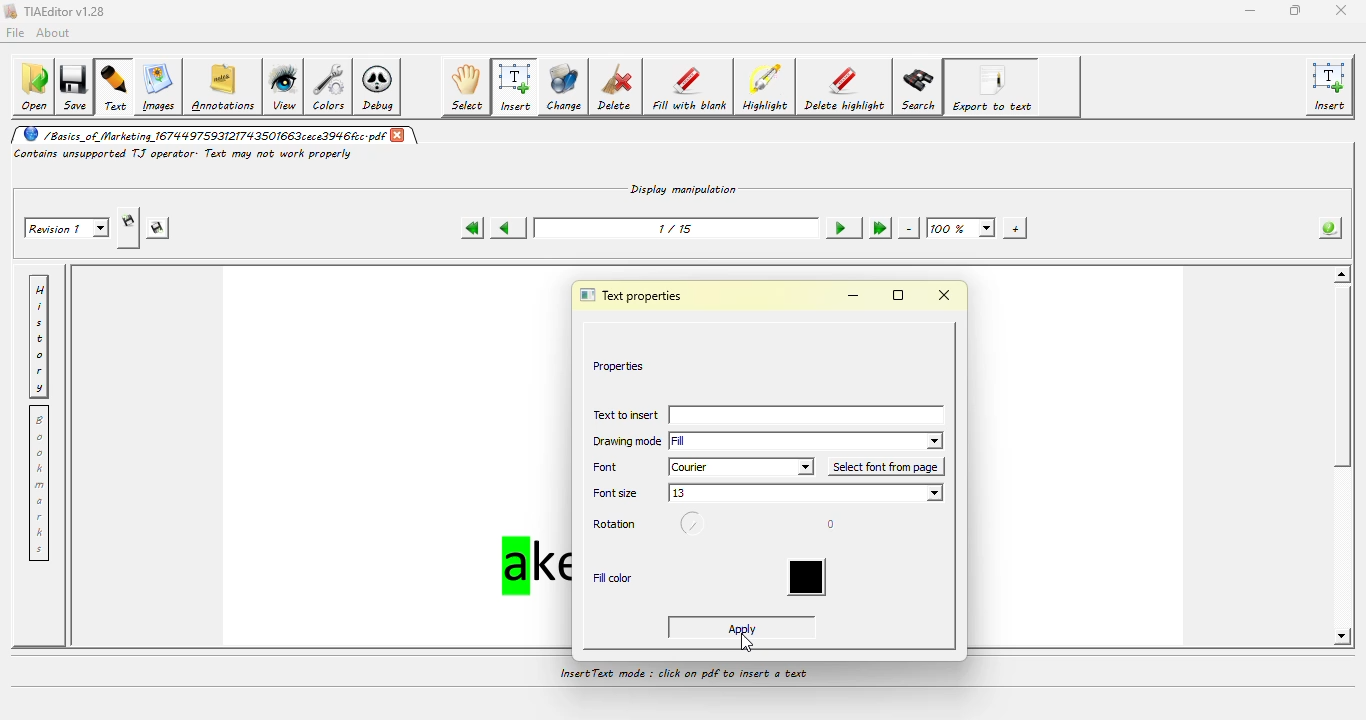 The image size is (1366, 720). Describe the element at coordinates (116, 88) in the screenshot. I see `text` at that location.